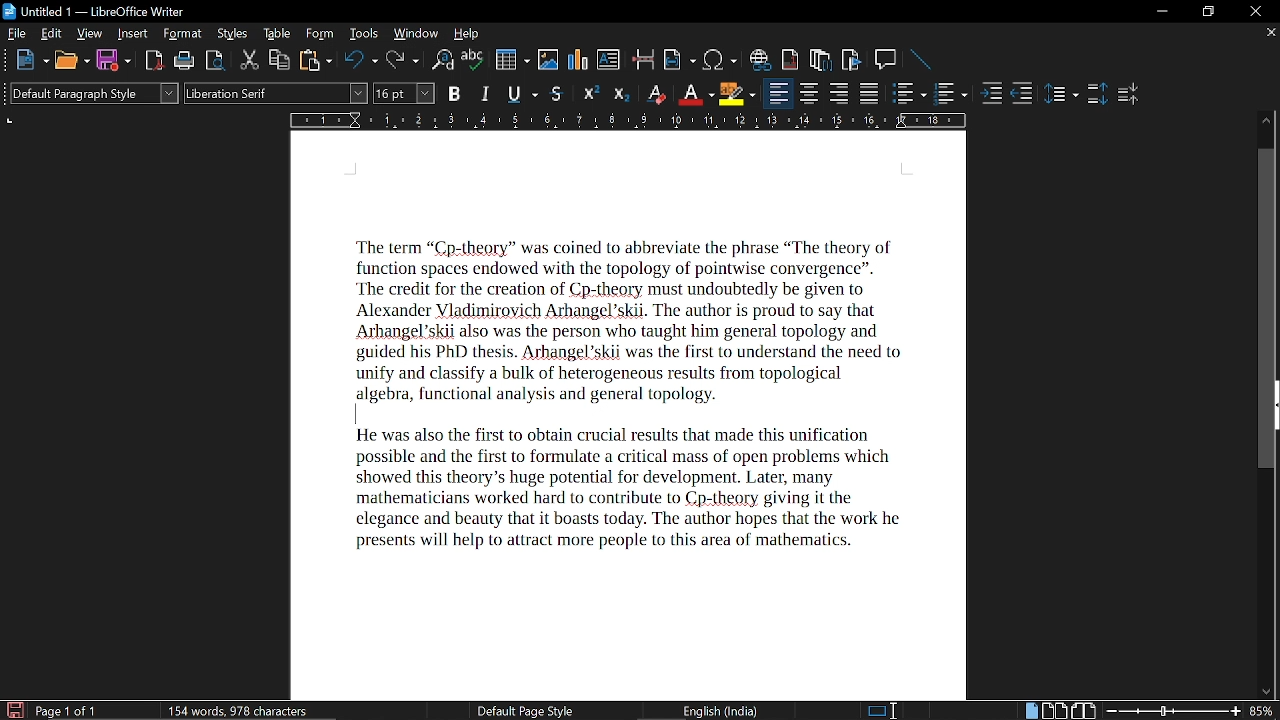  Describe the element at coordinates (276, 94) in the screenshot. I see `Text style` at that location.